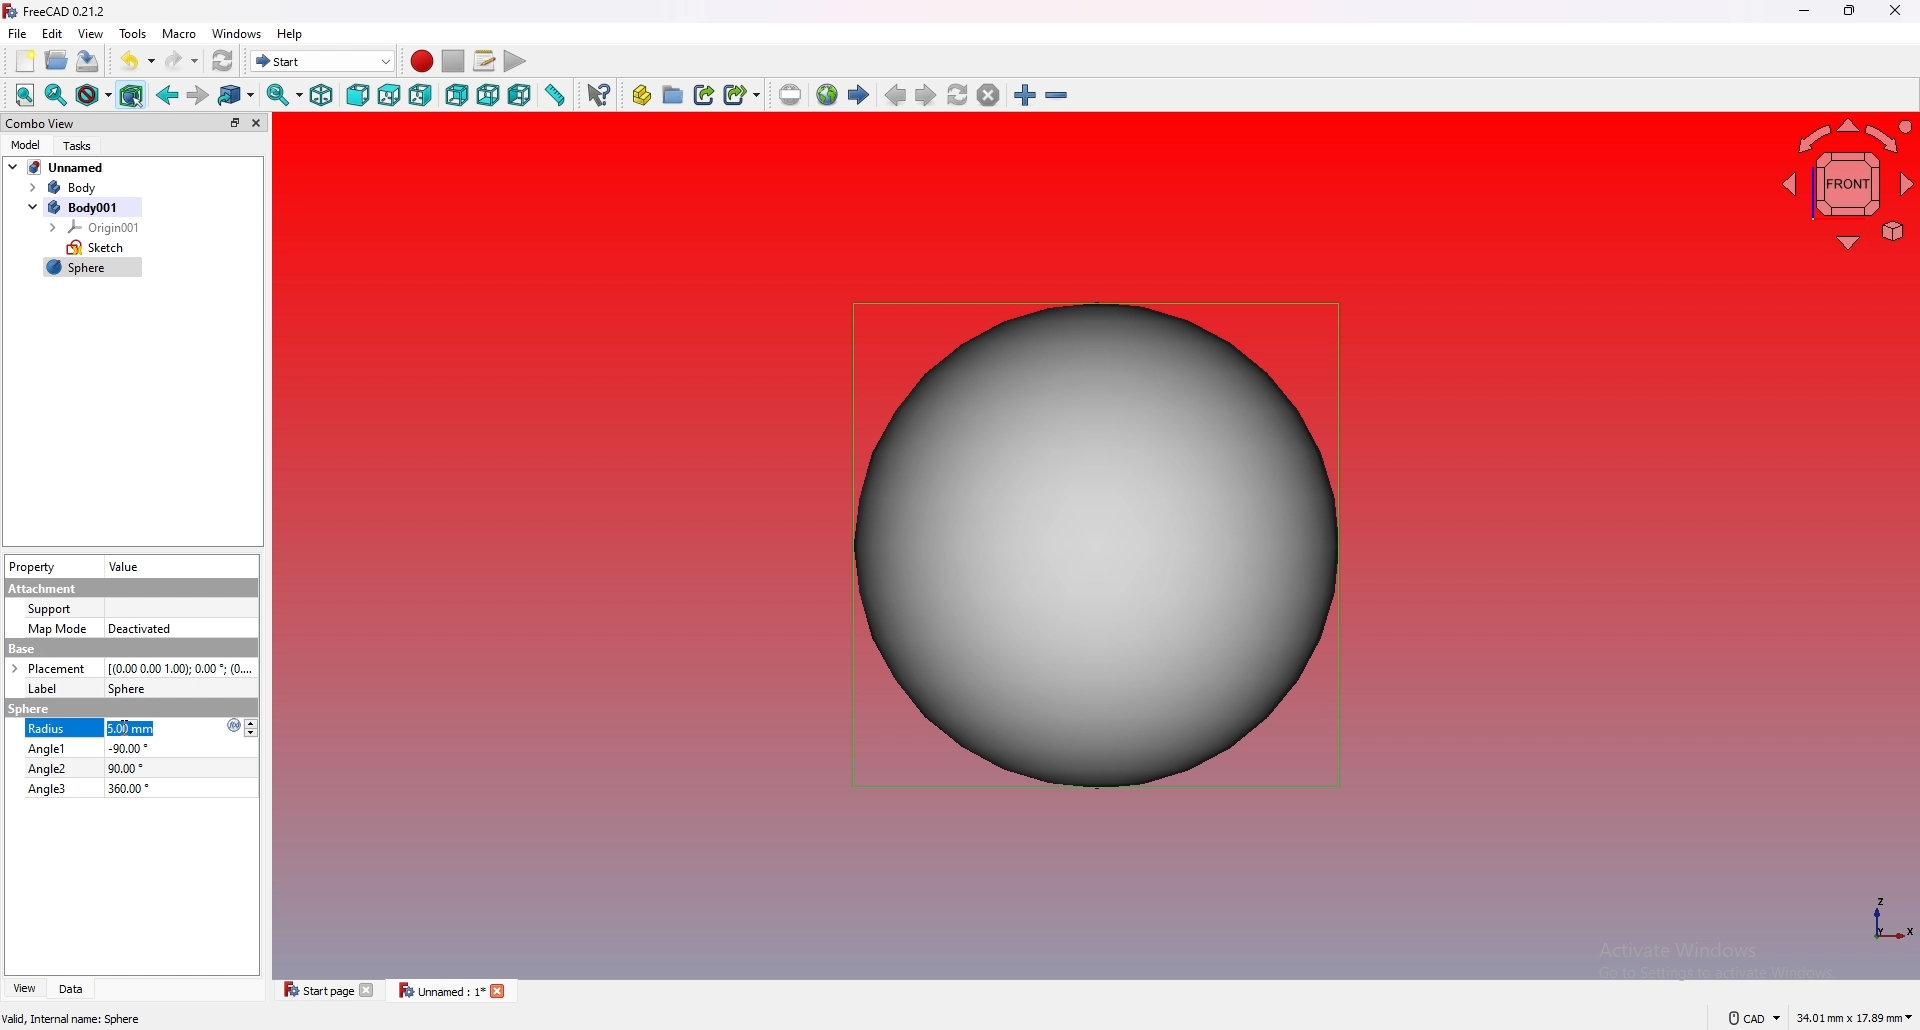 The image size is (1920, 1030). I want to click on top, so click(389, 95).